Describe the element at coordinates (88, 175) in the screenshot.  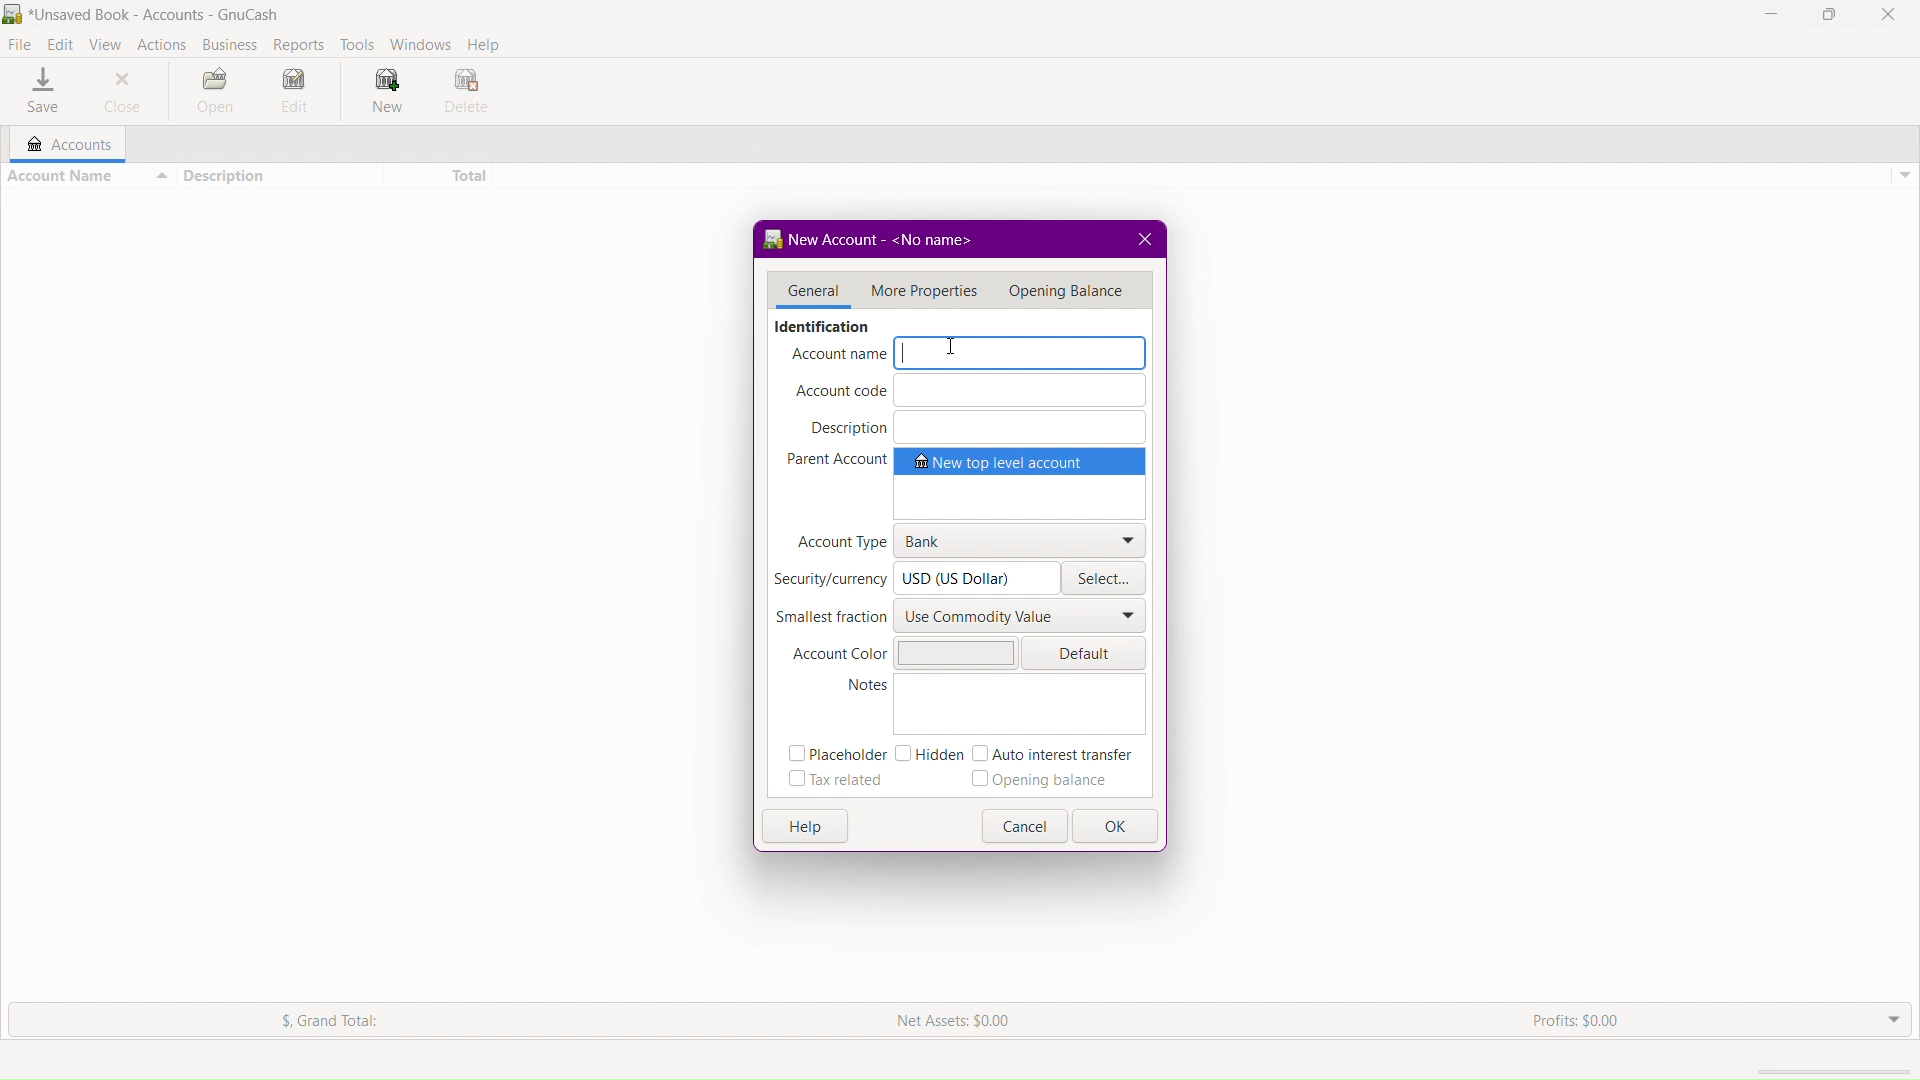
I see `Account Name` at that location.